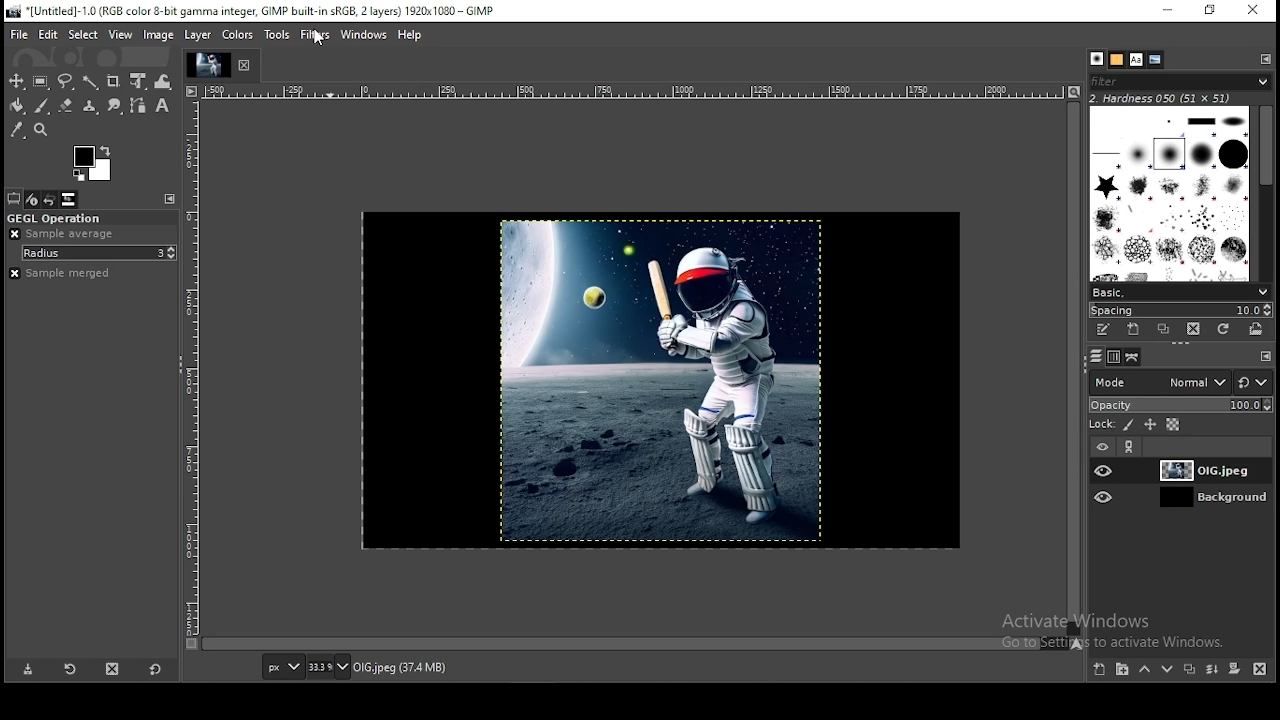 This screenshot has width=1280, height=720. I want to click on layer 1, so click(1196, 497).